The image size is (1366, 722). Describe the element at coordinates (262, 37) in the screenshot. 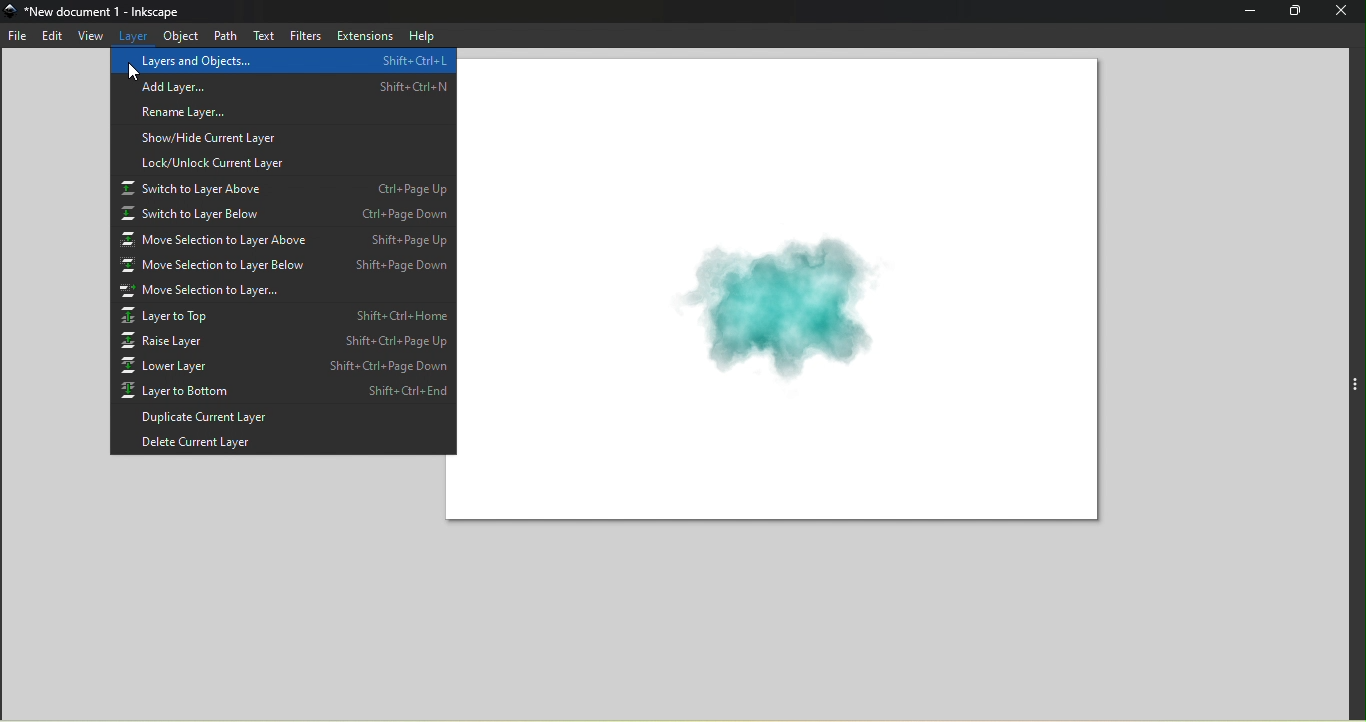

I see `Text` at that location.